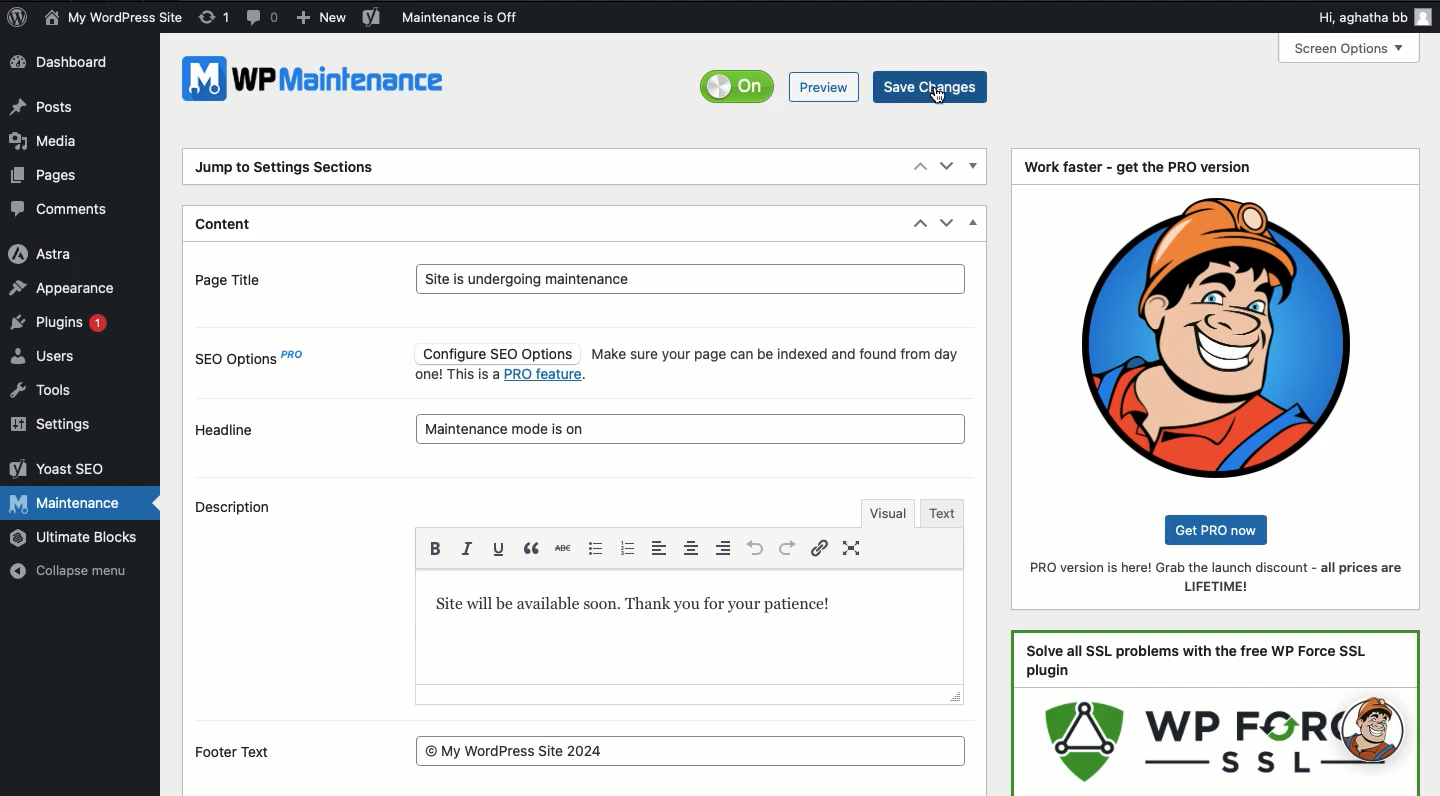 Image resolution: width=1440 pixels, height=796 pixels. What do you see at coordinates (975, 167) in the screenshot?
I see `Show` at bounding box center [975, 167].